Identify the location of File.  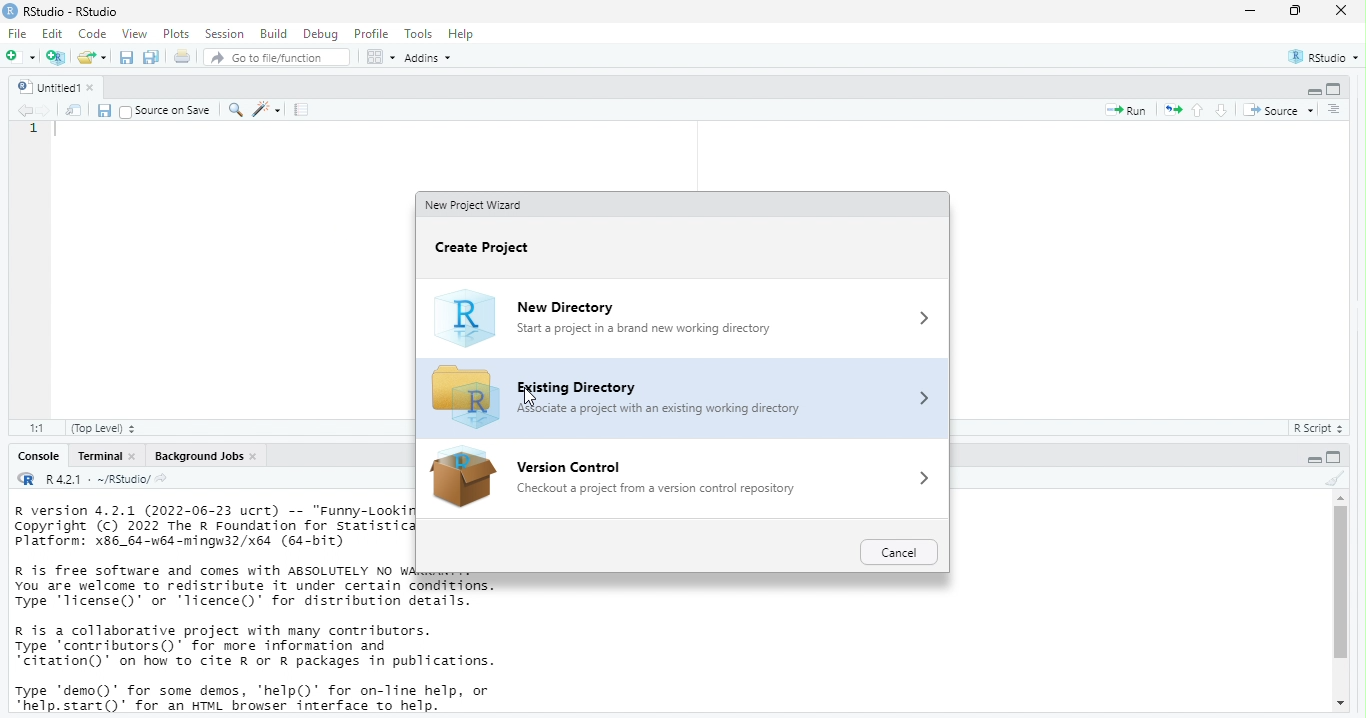
(18, 34).